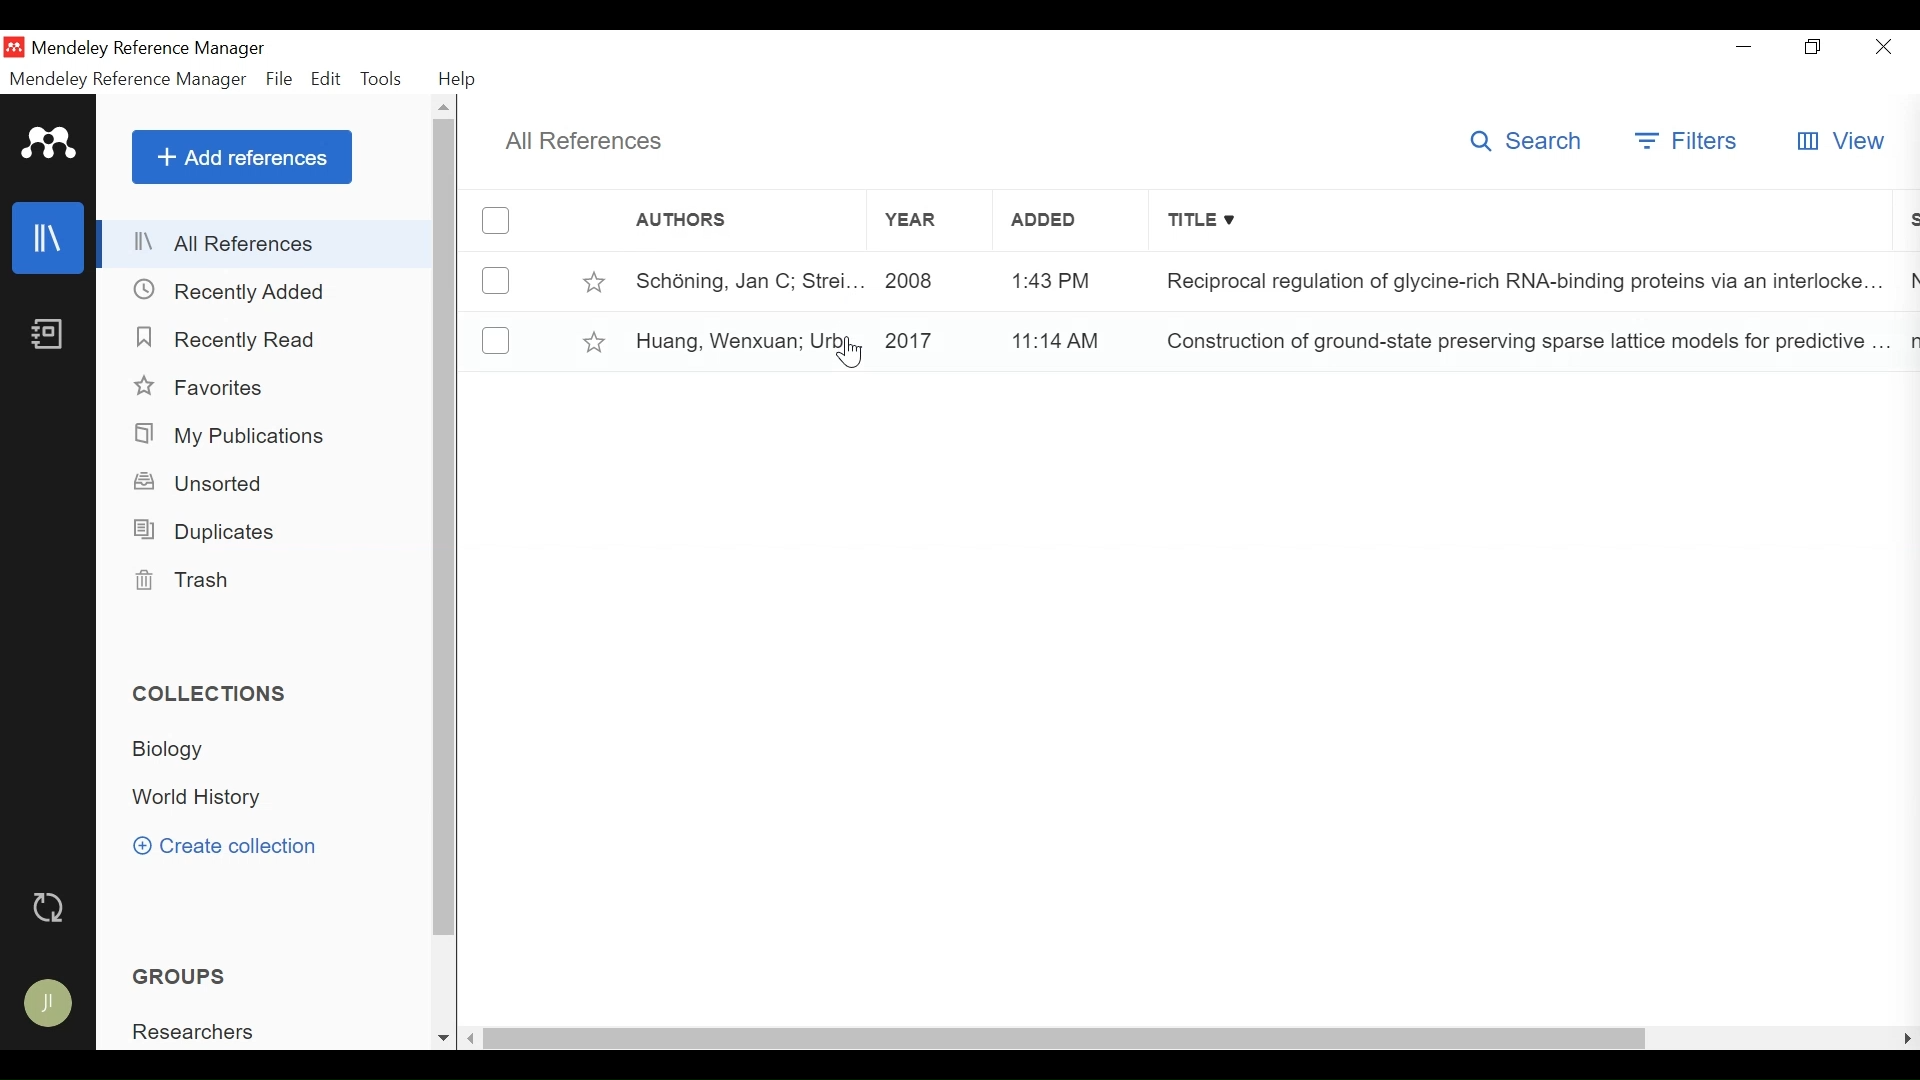 Image resolution: width=1920 pixels, height=1080 pixels. What do you see at coordinates (13, 47) in the screenshot?
I see `Mendeley Desktop Icon` at bounding box center [13, 47].